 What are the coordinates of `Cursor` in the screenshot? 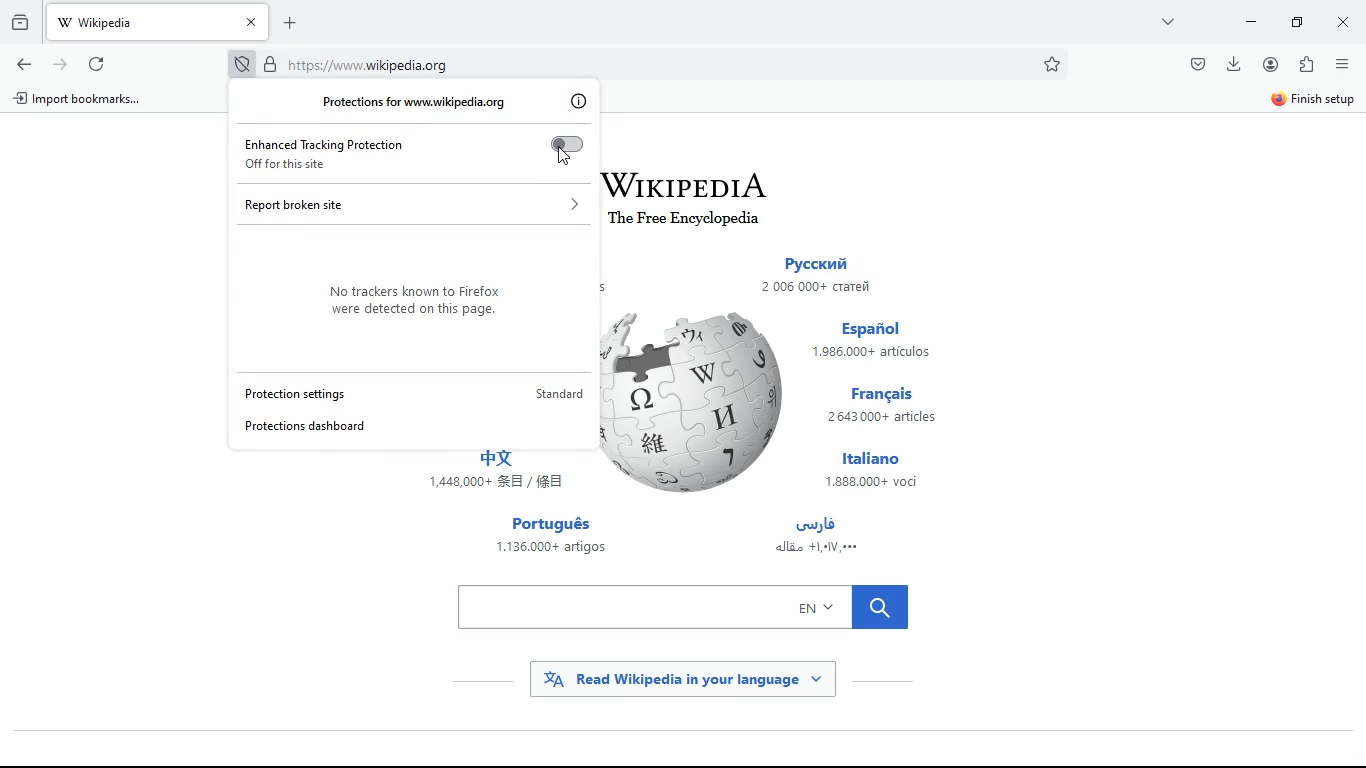 It's located at (566, 156).